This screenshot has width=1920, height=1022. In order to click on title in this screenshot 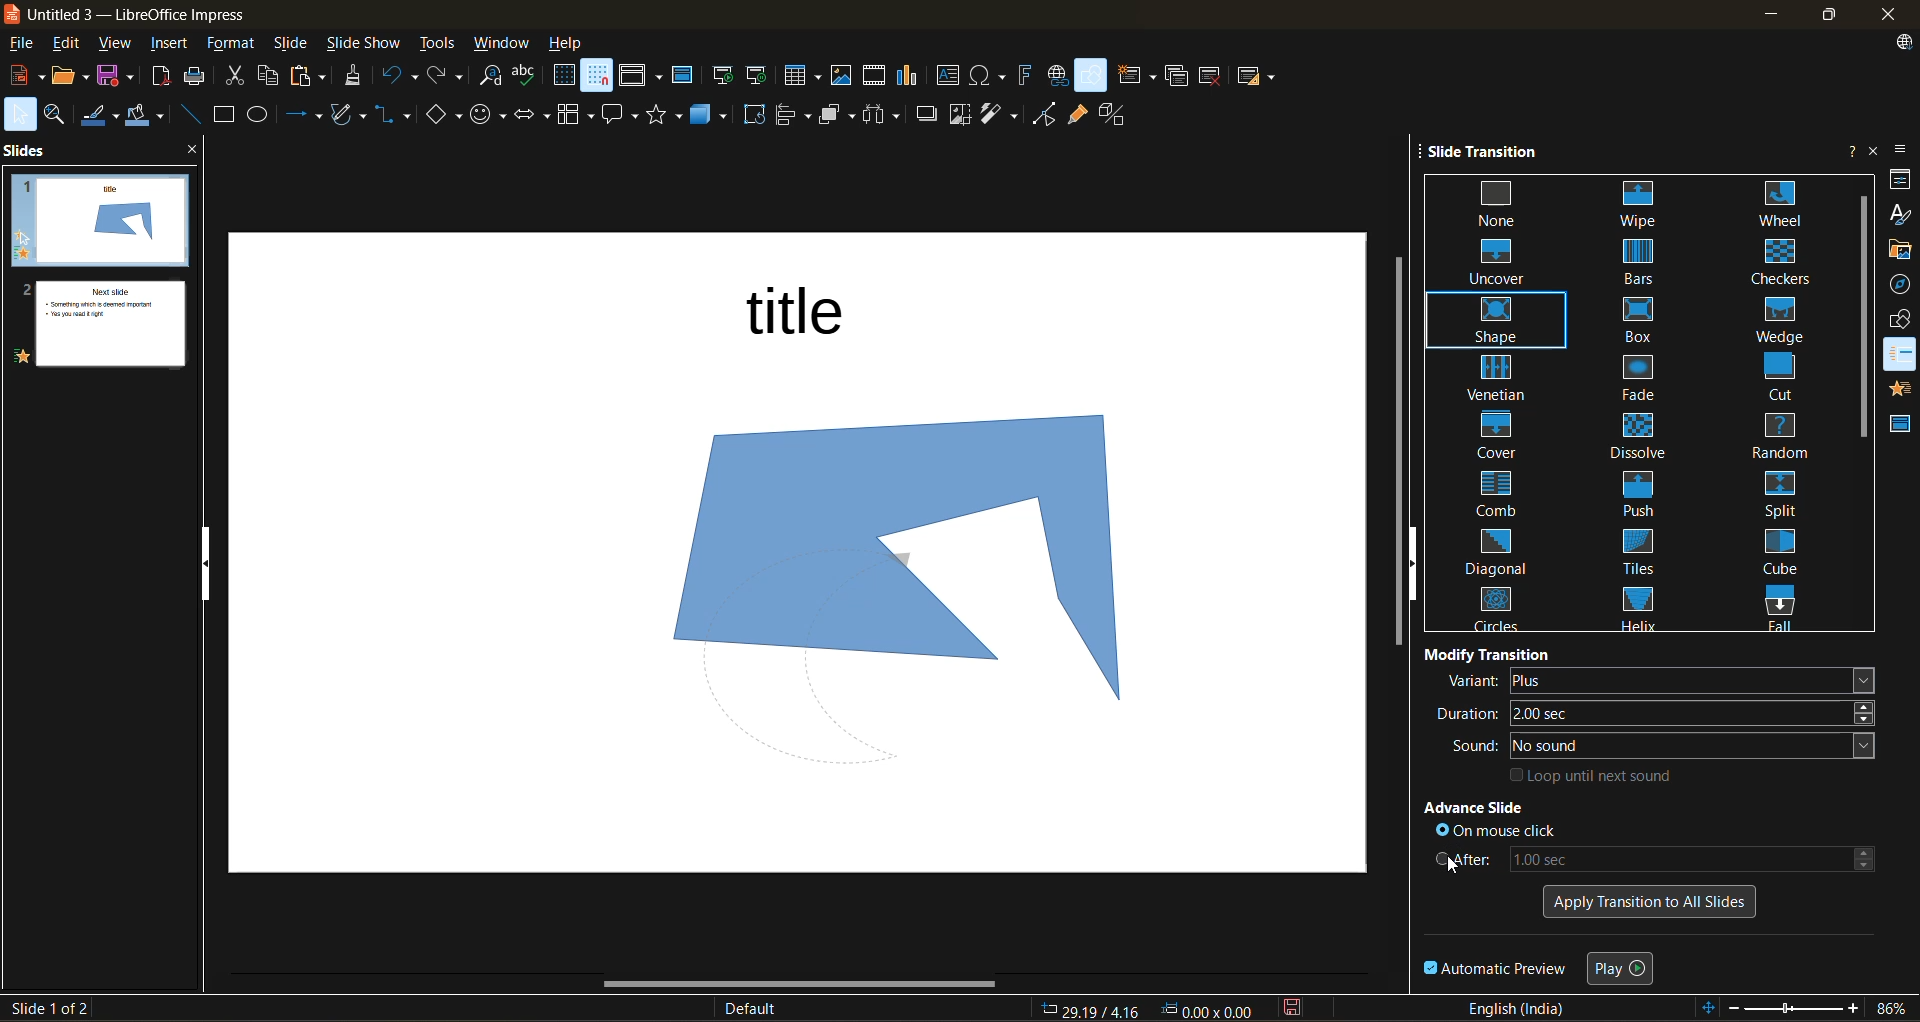, I will do `click(810, 318)`.